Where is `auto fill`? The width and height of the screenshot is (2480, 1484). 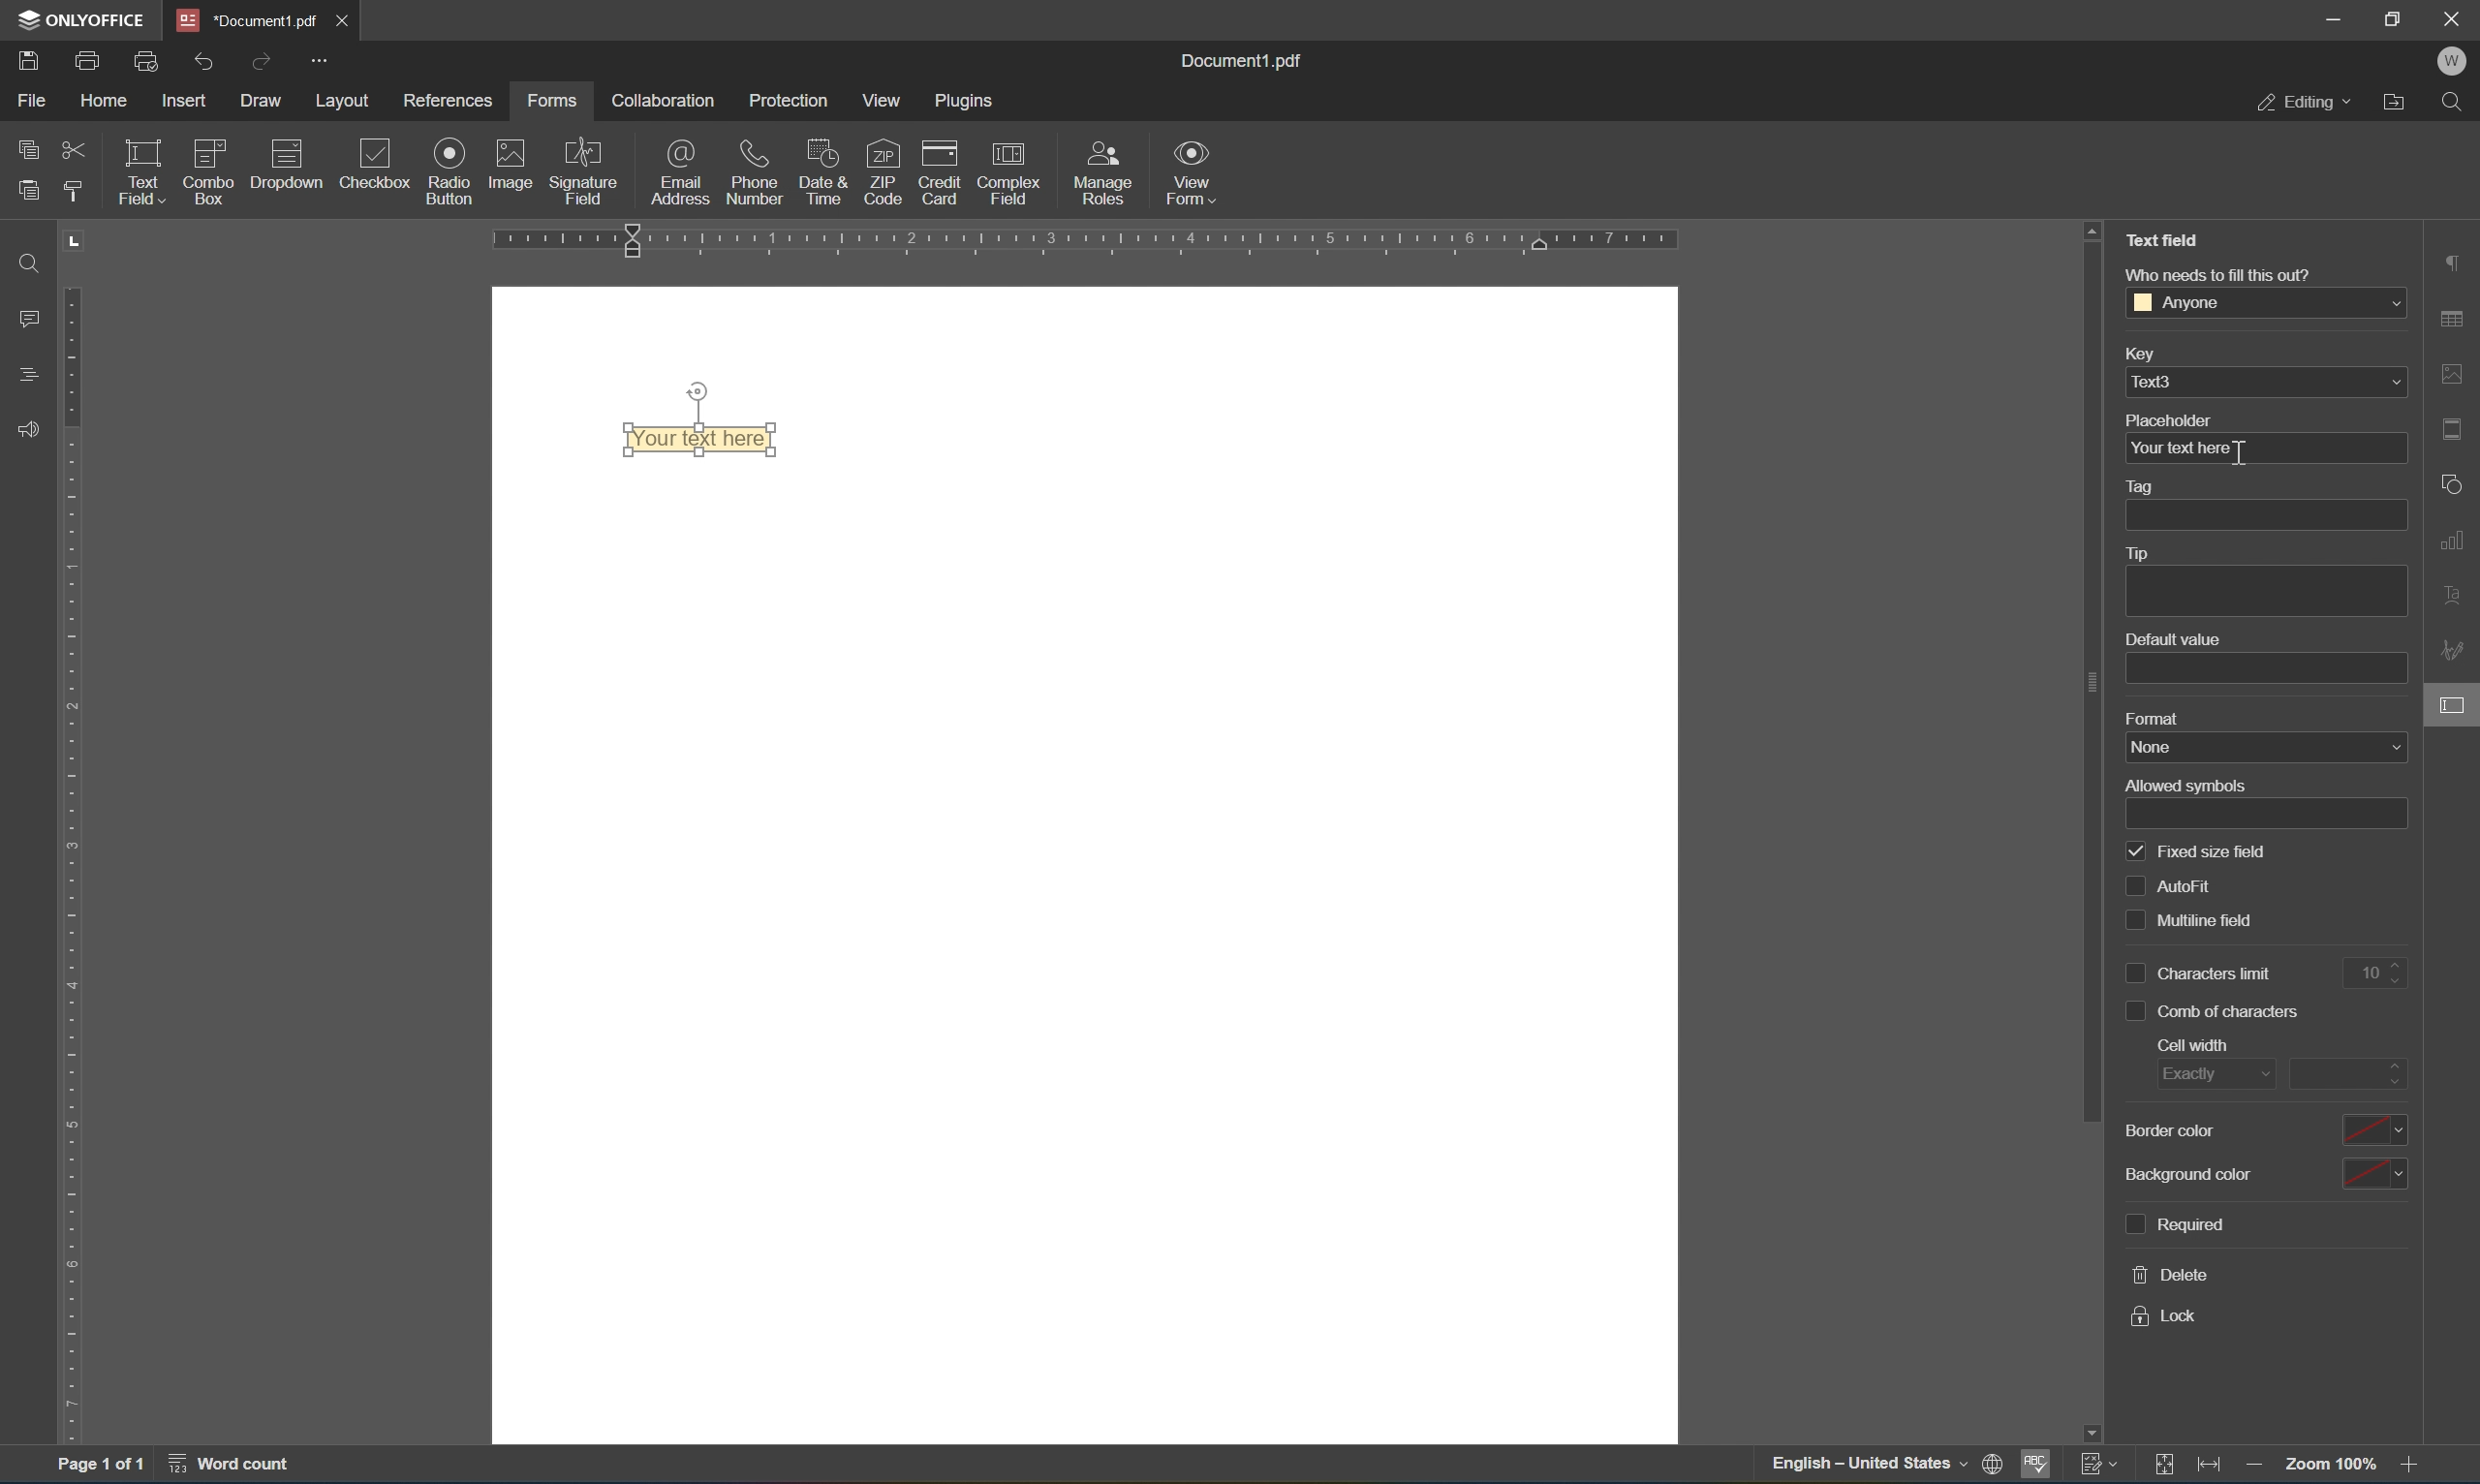
auto fill is located at coordinates (2174, 885).